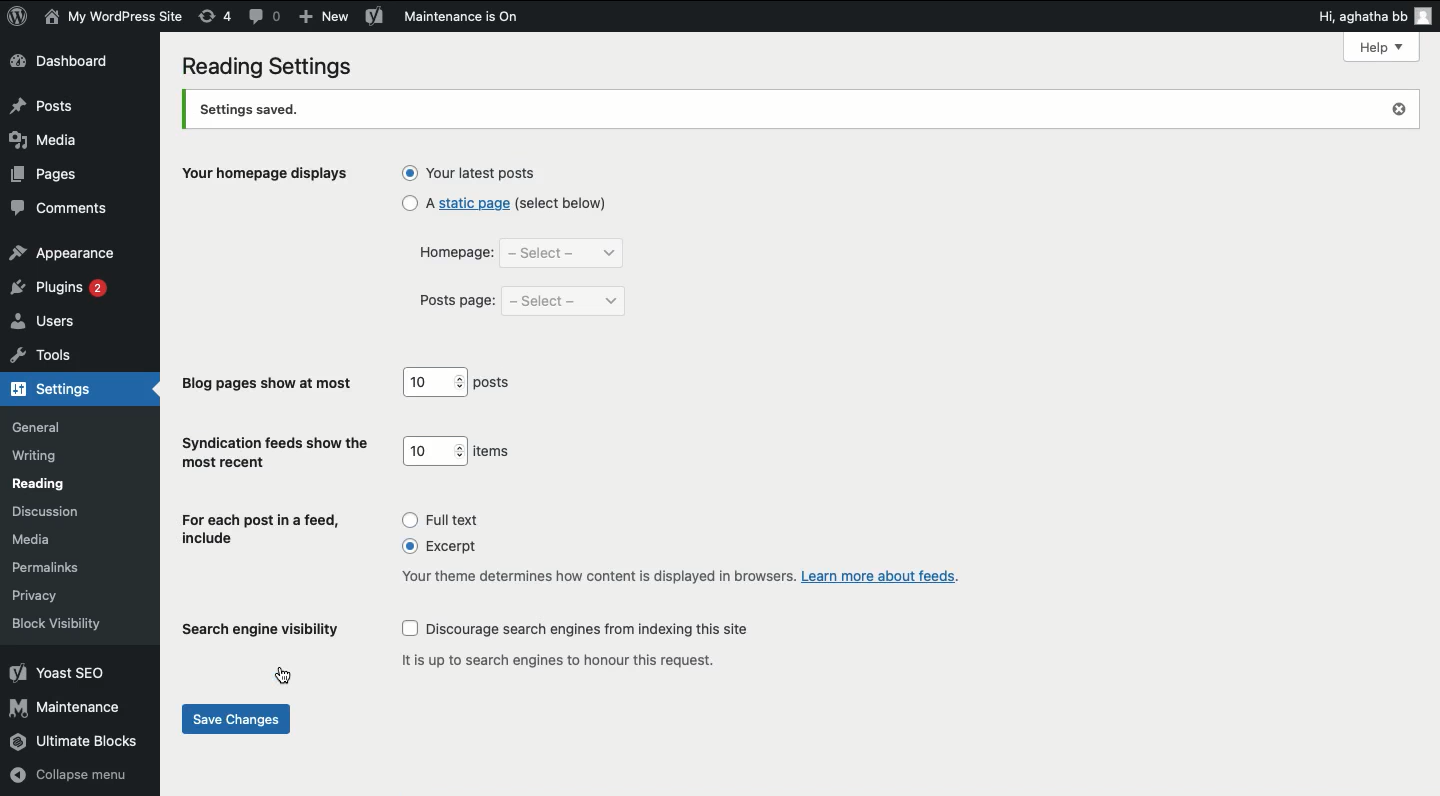 The height and width of the screenshot is (796, 1440). Describe the element at coordinates (458, 301) in the screenshot. I see `posts page` at that location.